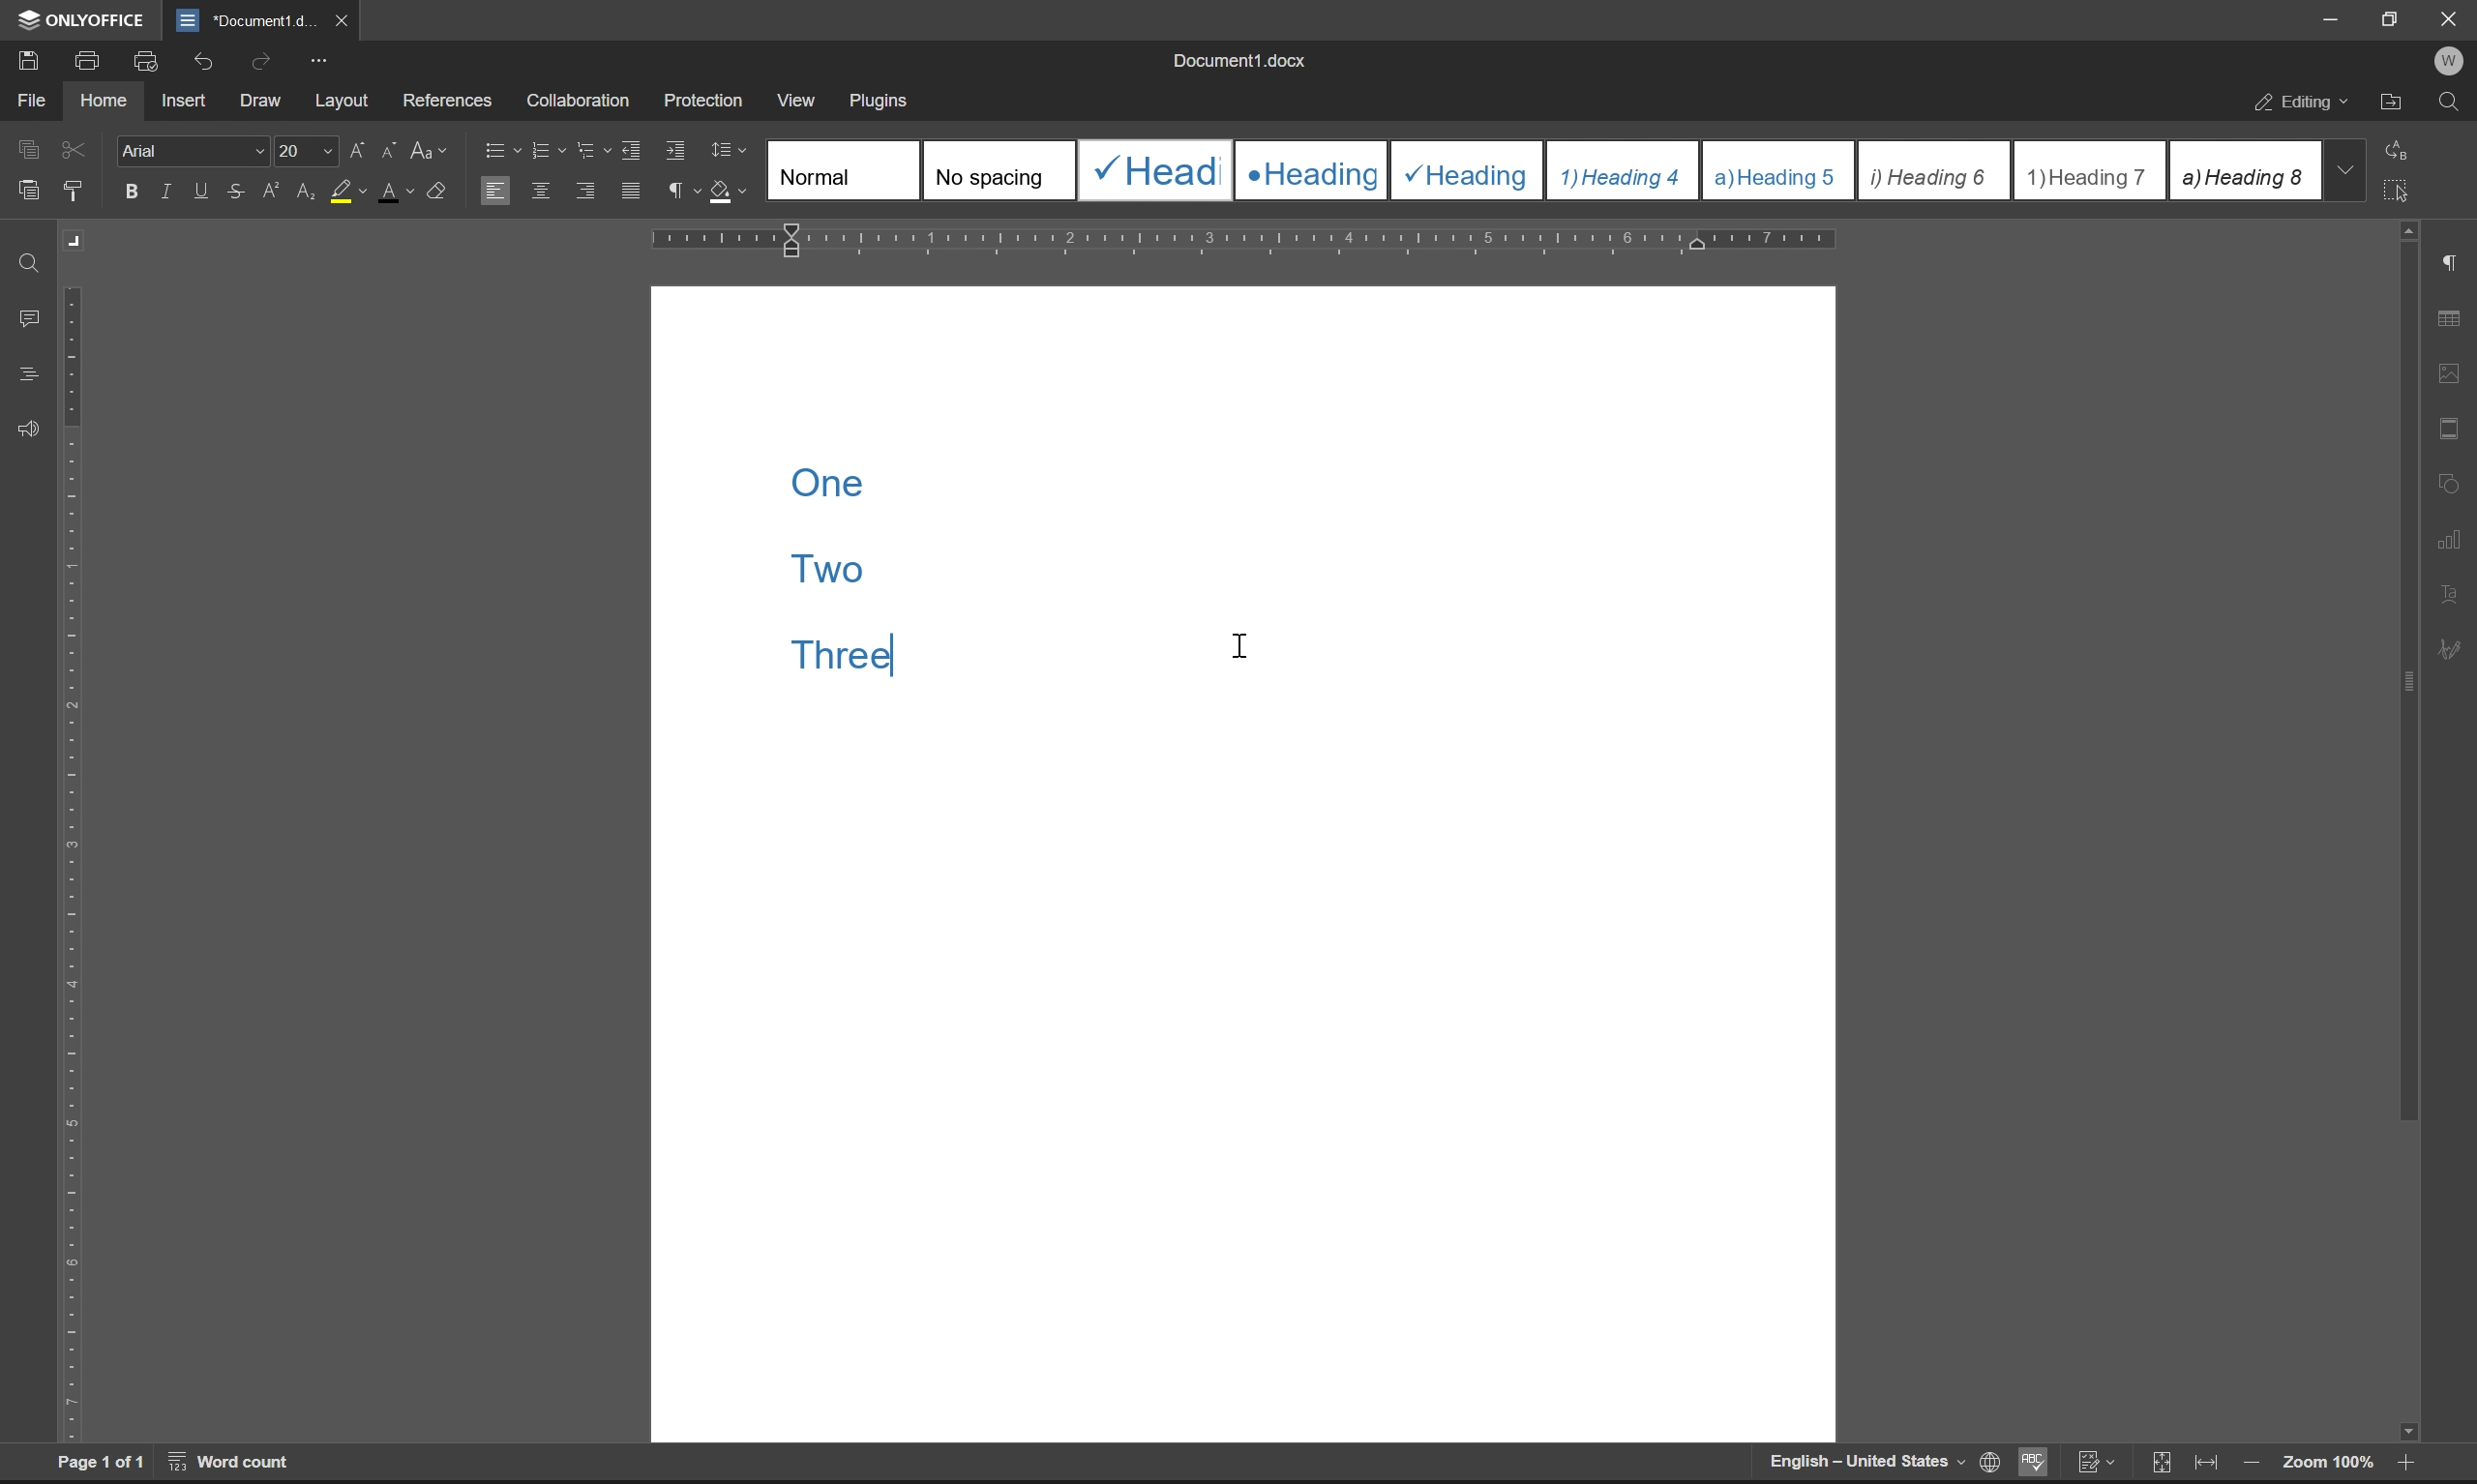  What do you see at coordinates (1986, 1462) in the screenshot?
I see `set document language` at bounding box center [1986, 1462].